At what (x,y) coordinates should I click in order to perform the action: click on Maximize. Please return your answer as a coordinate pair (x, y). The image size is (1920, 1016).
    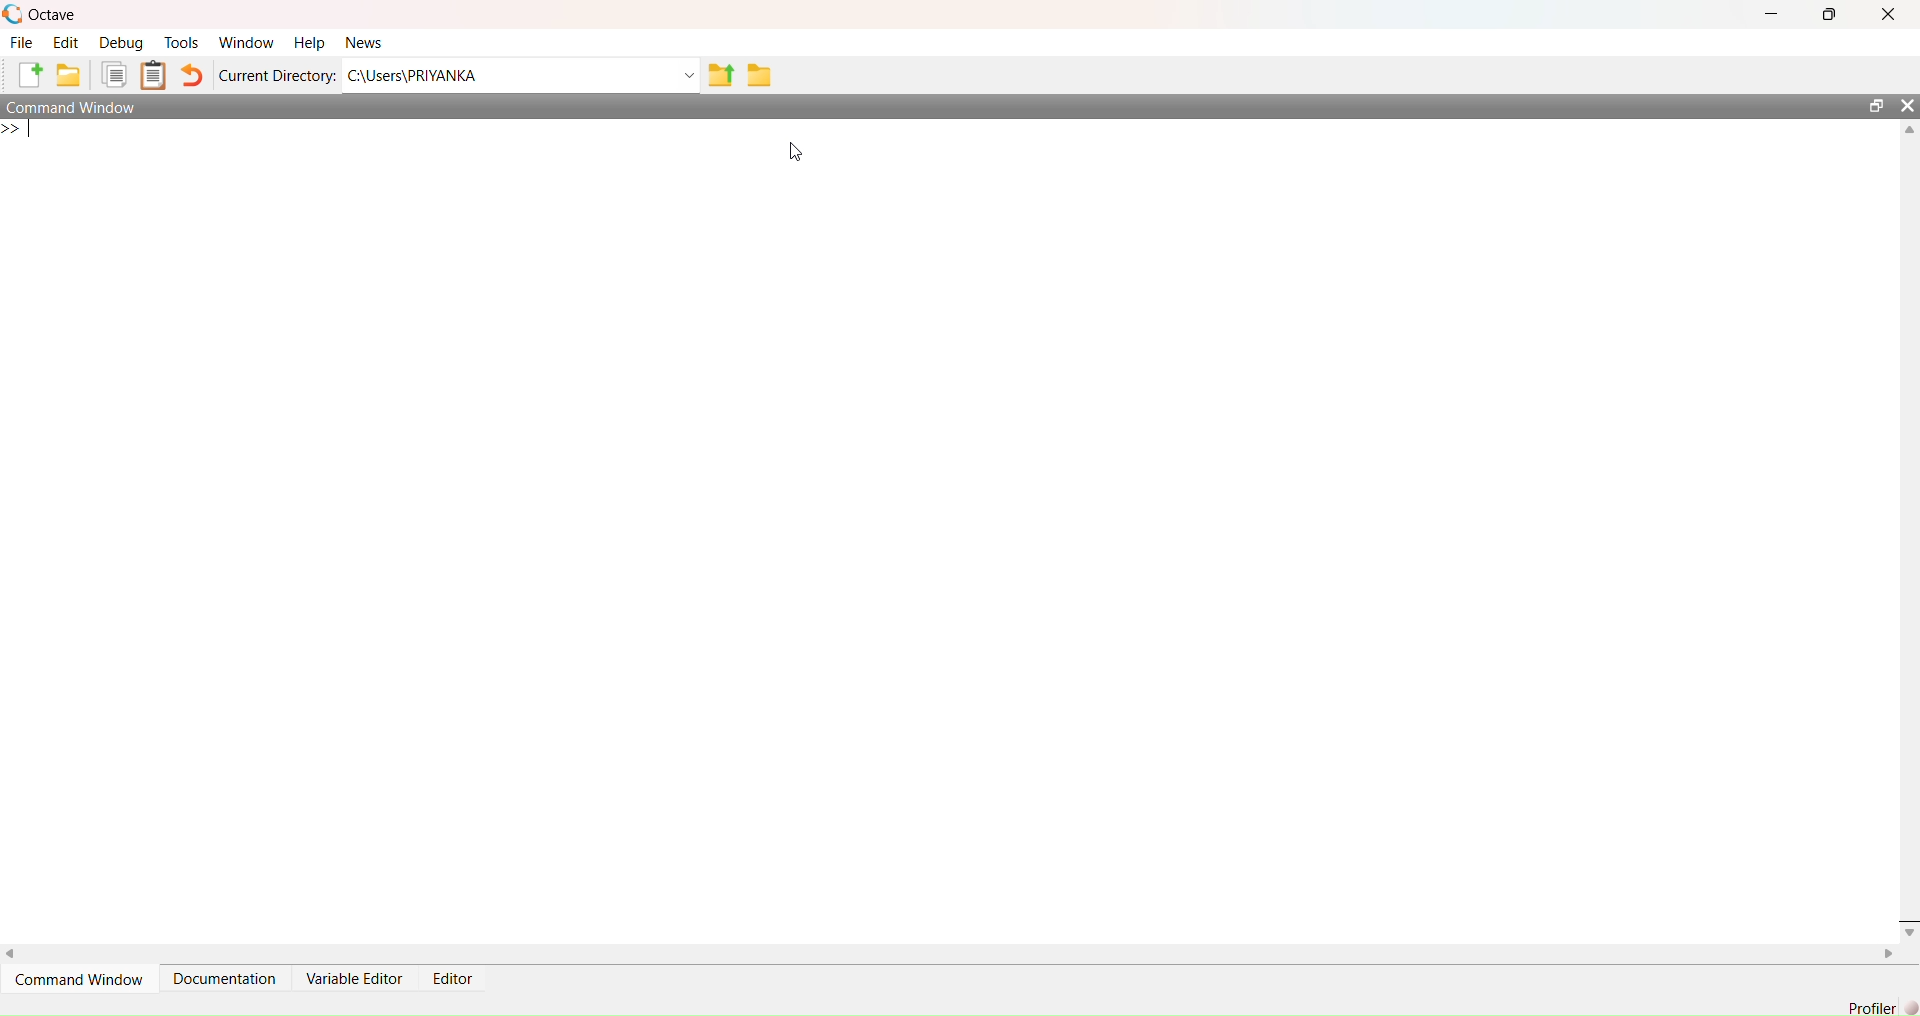
    Looking at the image, I should click on (1874, 105).